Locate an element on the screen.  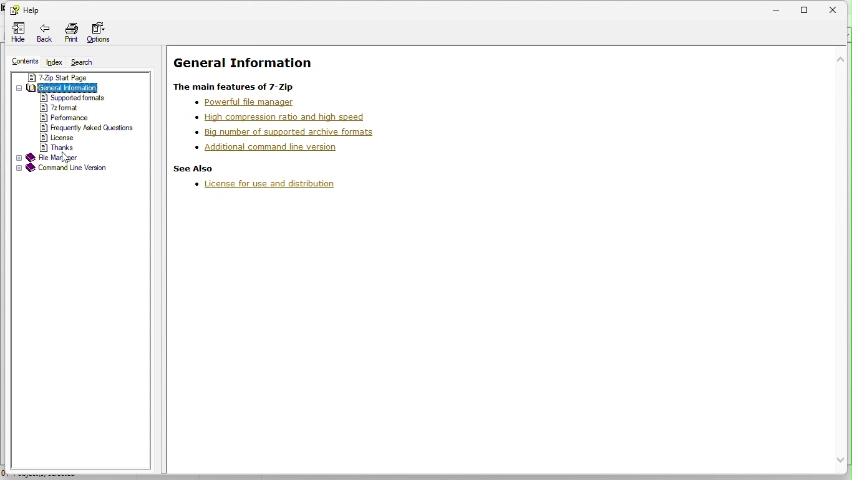
File manager is located at coordinates (50, 158).